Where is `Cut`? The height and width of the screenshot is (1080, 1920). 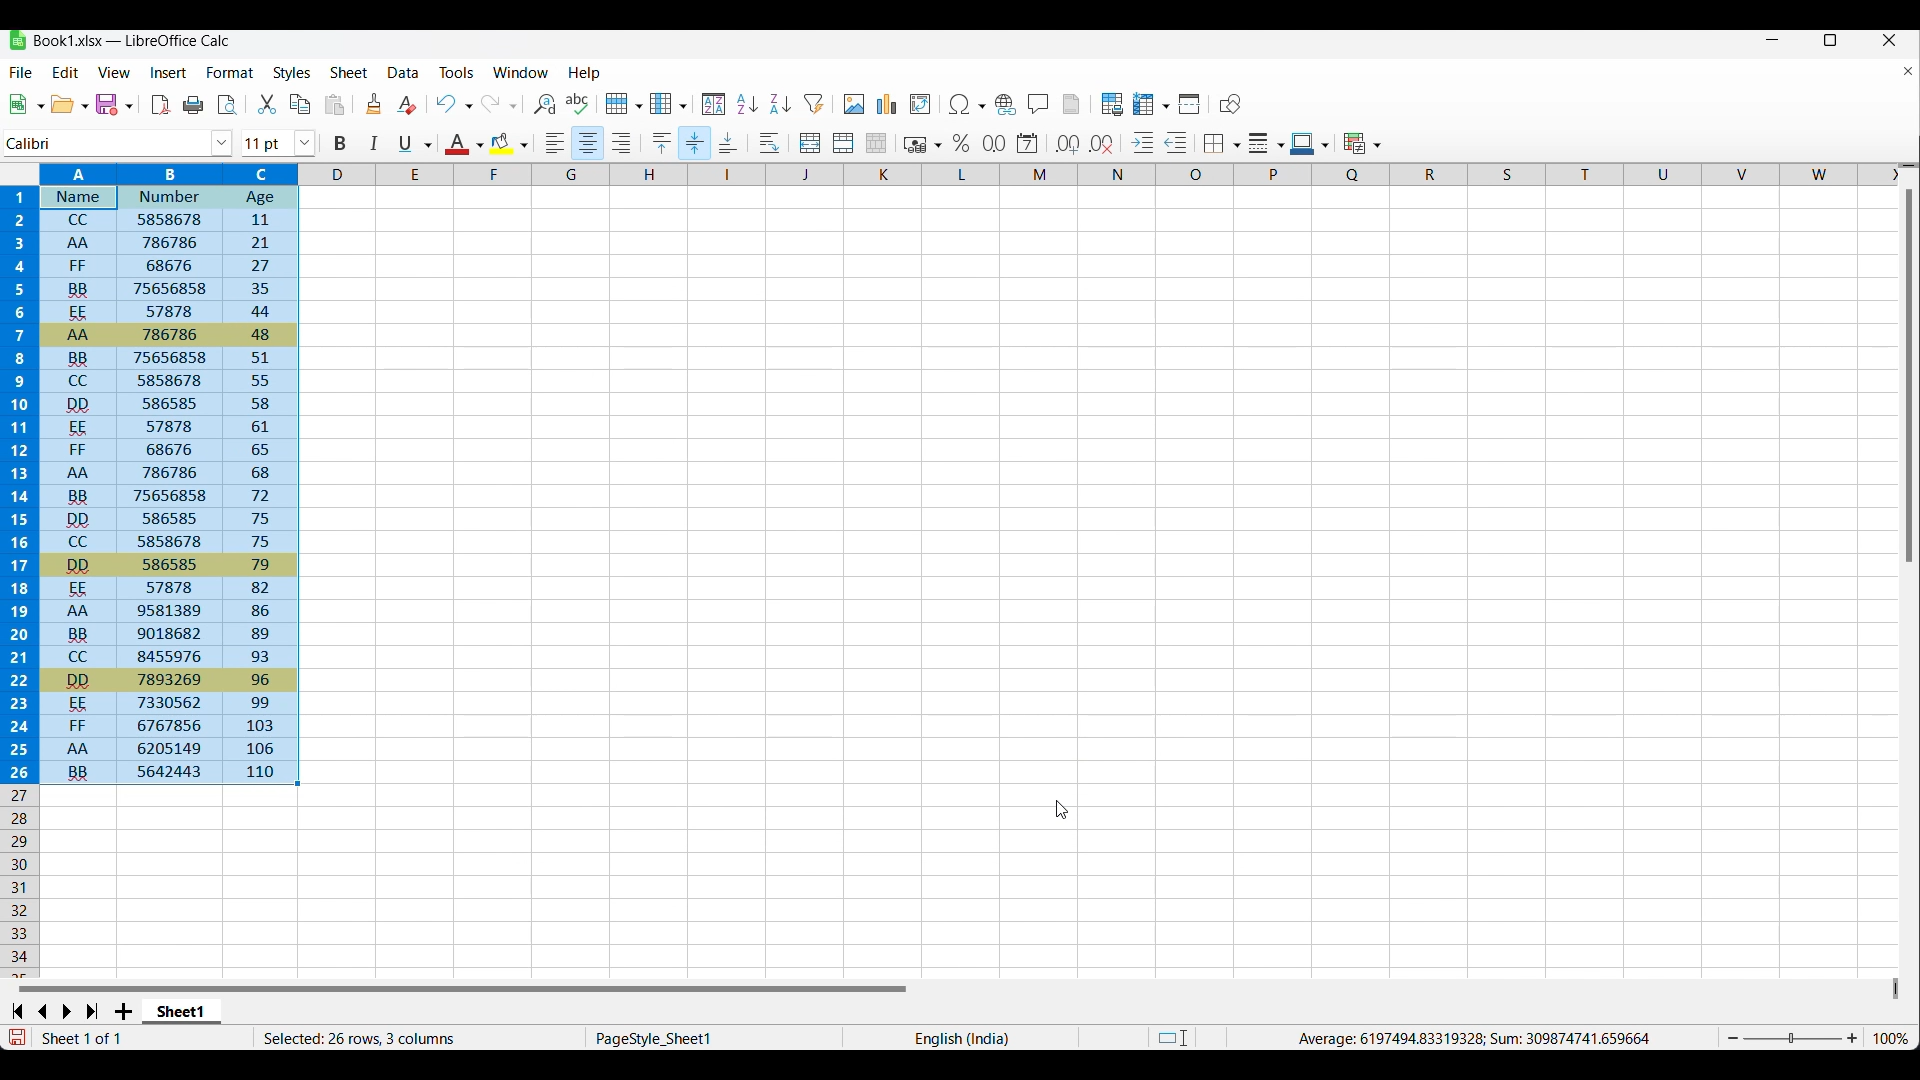
Cut is located at coordinates (267, 104).